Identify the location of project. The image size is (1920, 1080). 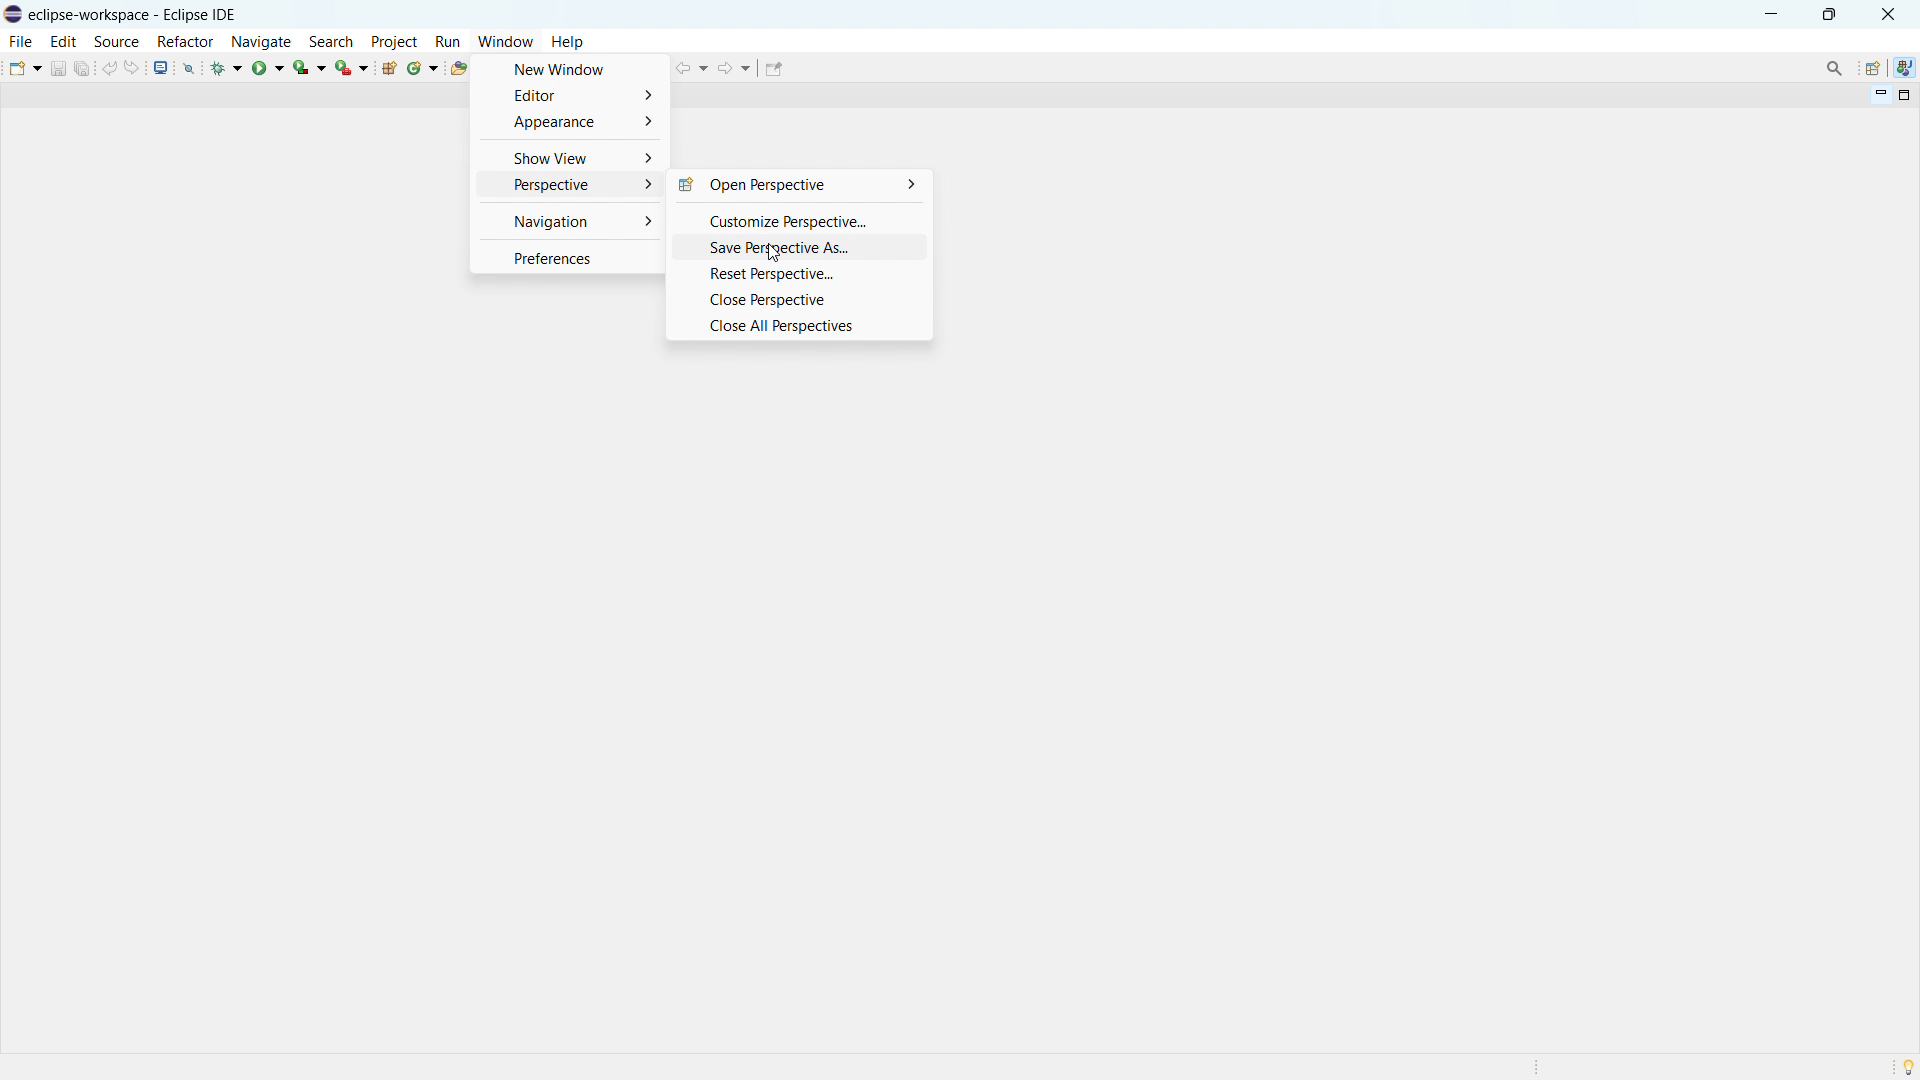
(395, 41).